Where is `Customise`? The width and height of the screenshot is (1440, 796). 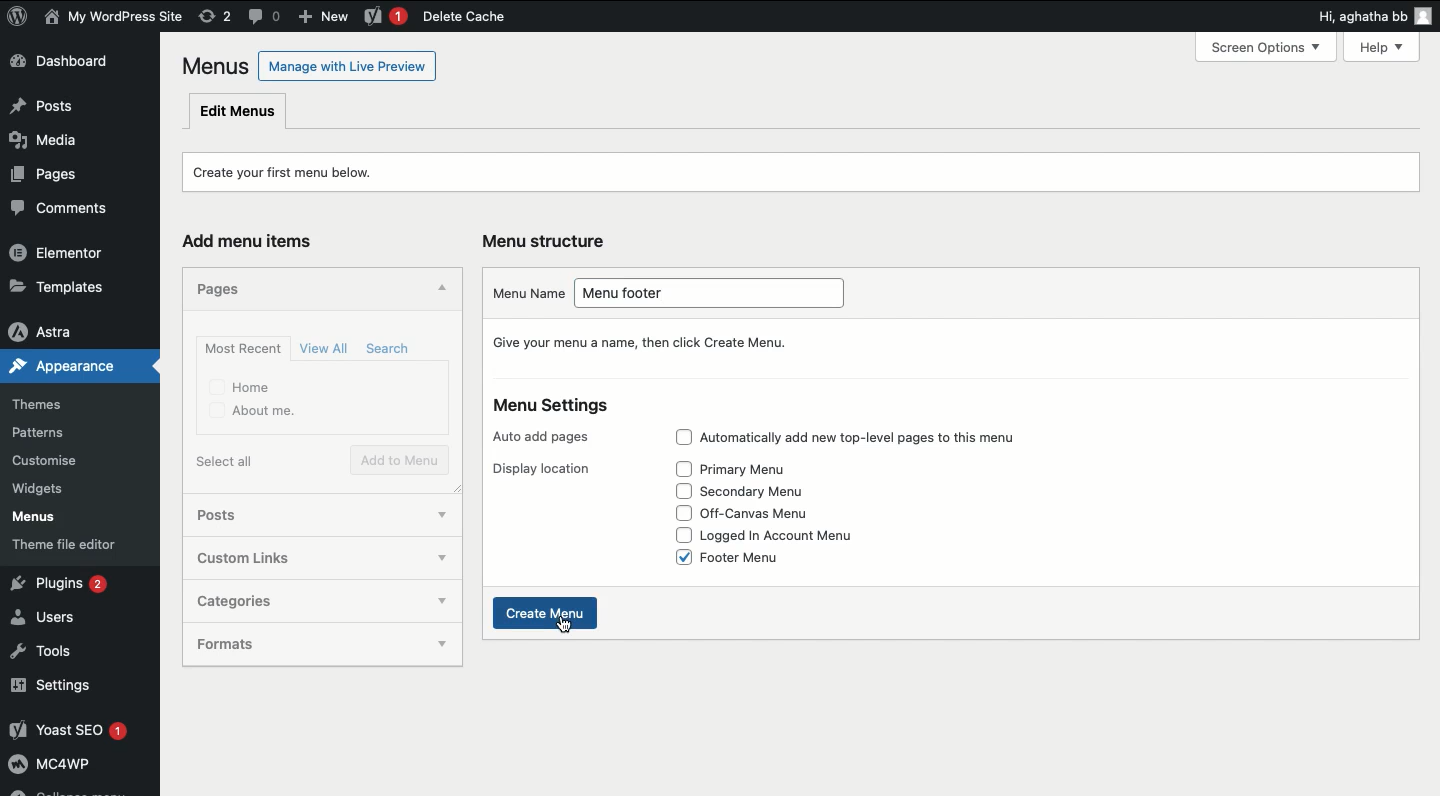
Customise is located at coordinates (43, 462).